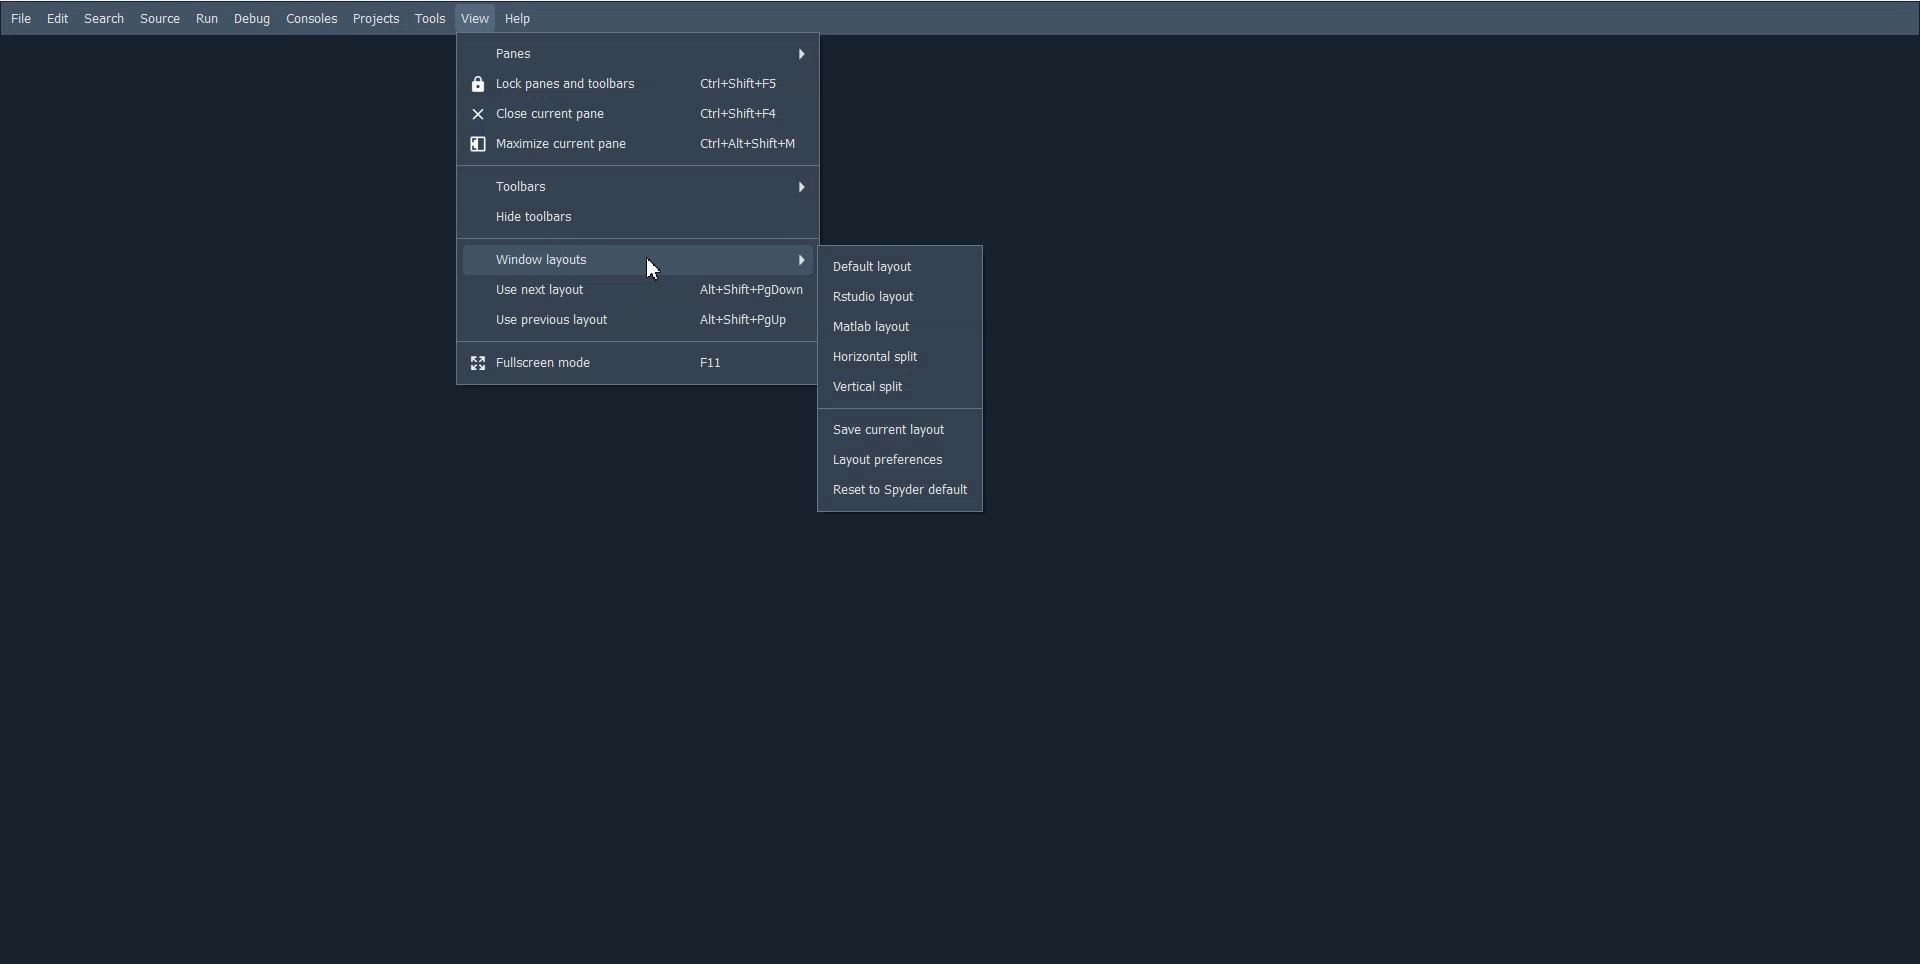 The height and width of the screenshot is (964, 1920). What do you see at coordinates (206, 18) in the screenshot?
I see `RUN` at bounding box center [206, 18].